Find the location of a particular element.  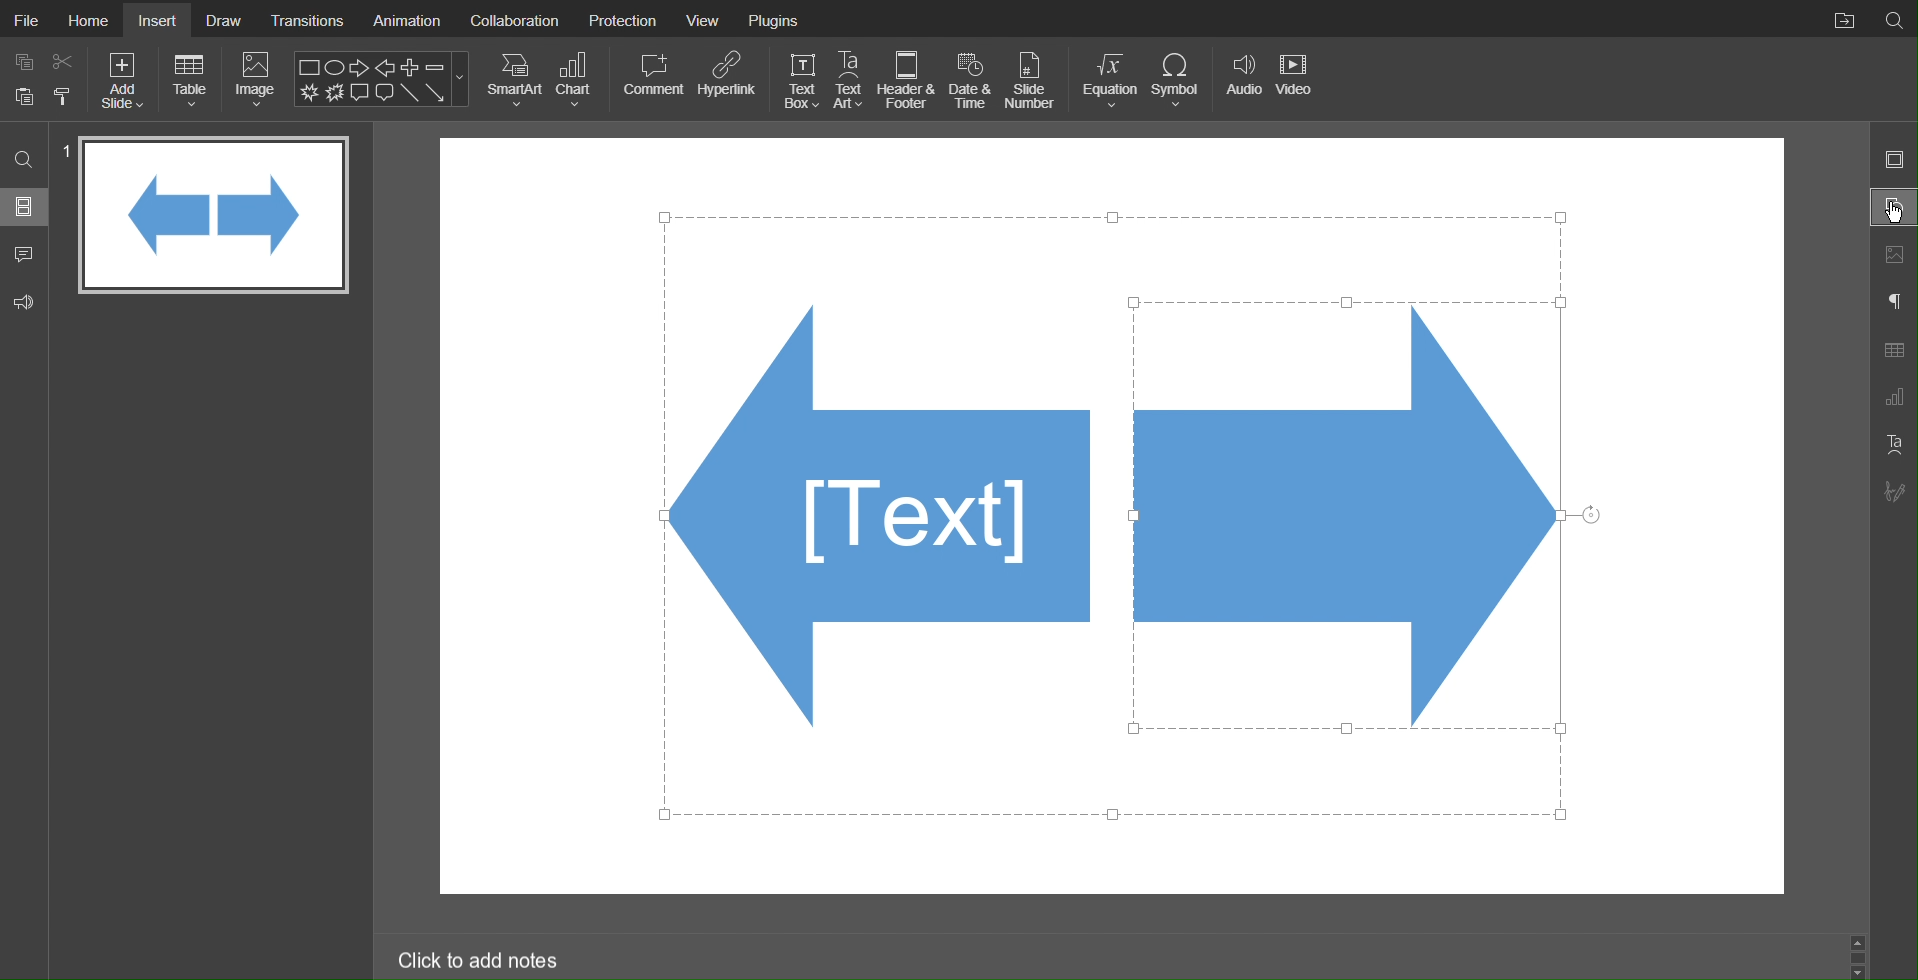

paste options is located at coordinates (64, 99).